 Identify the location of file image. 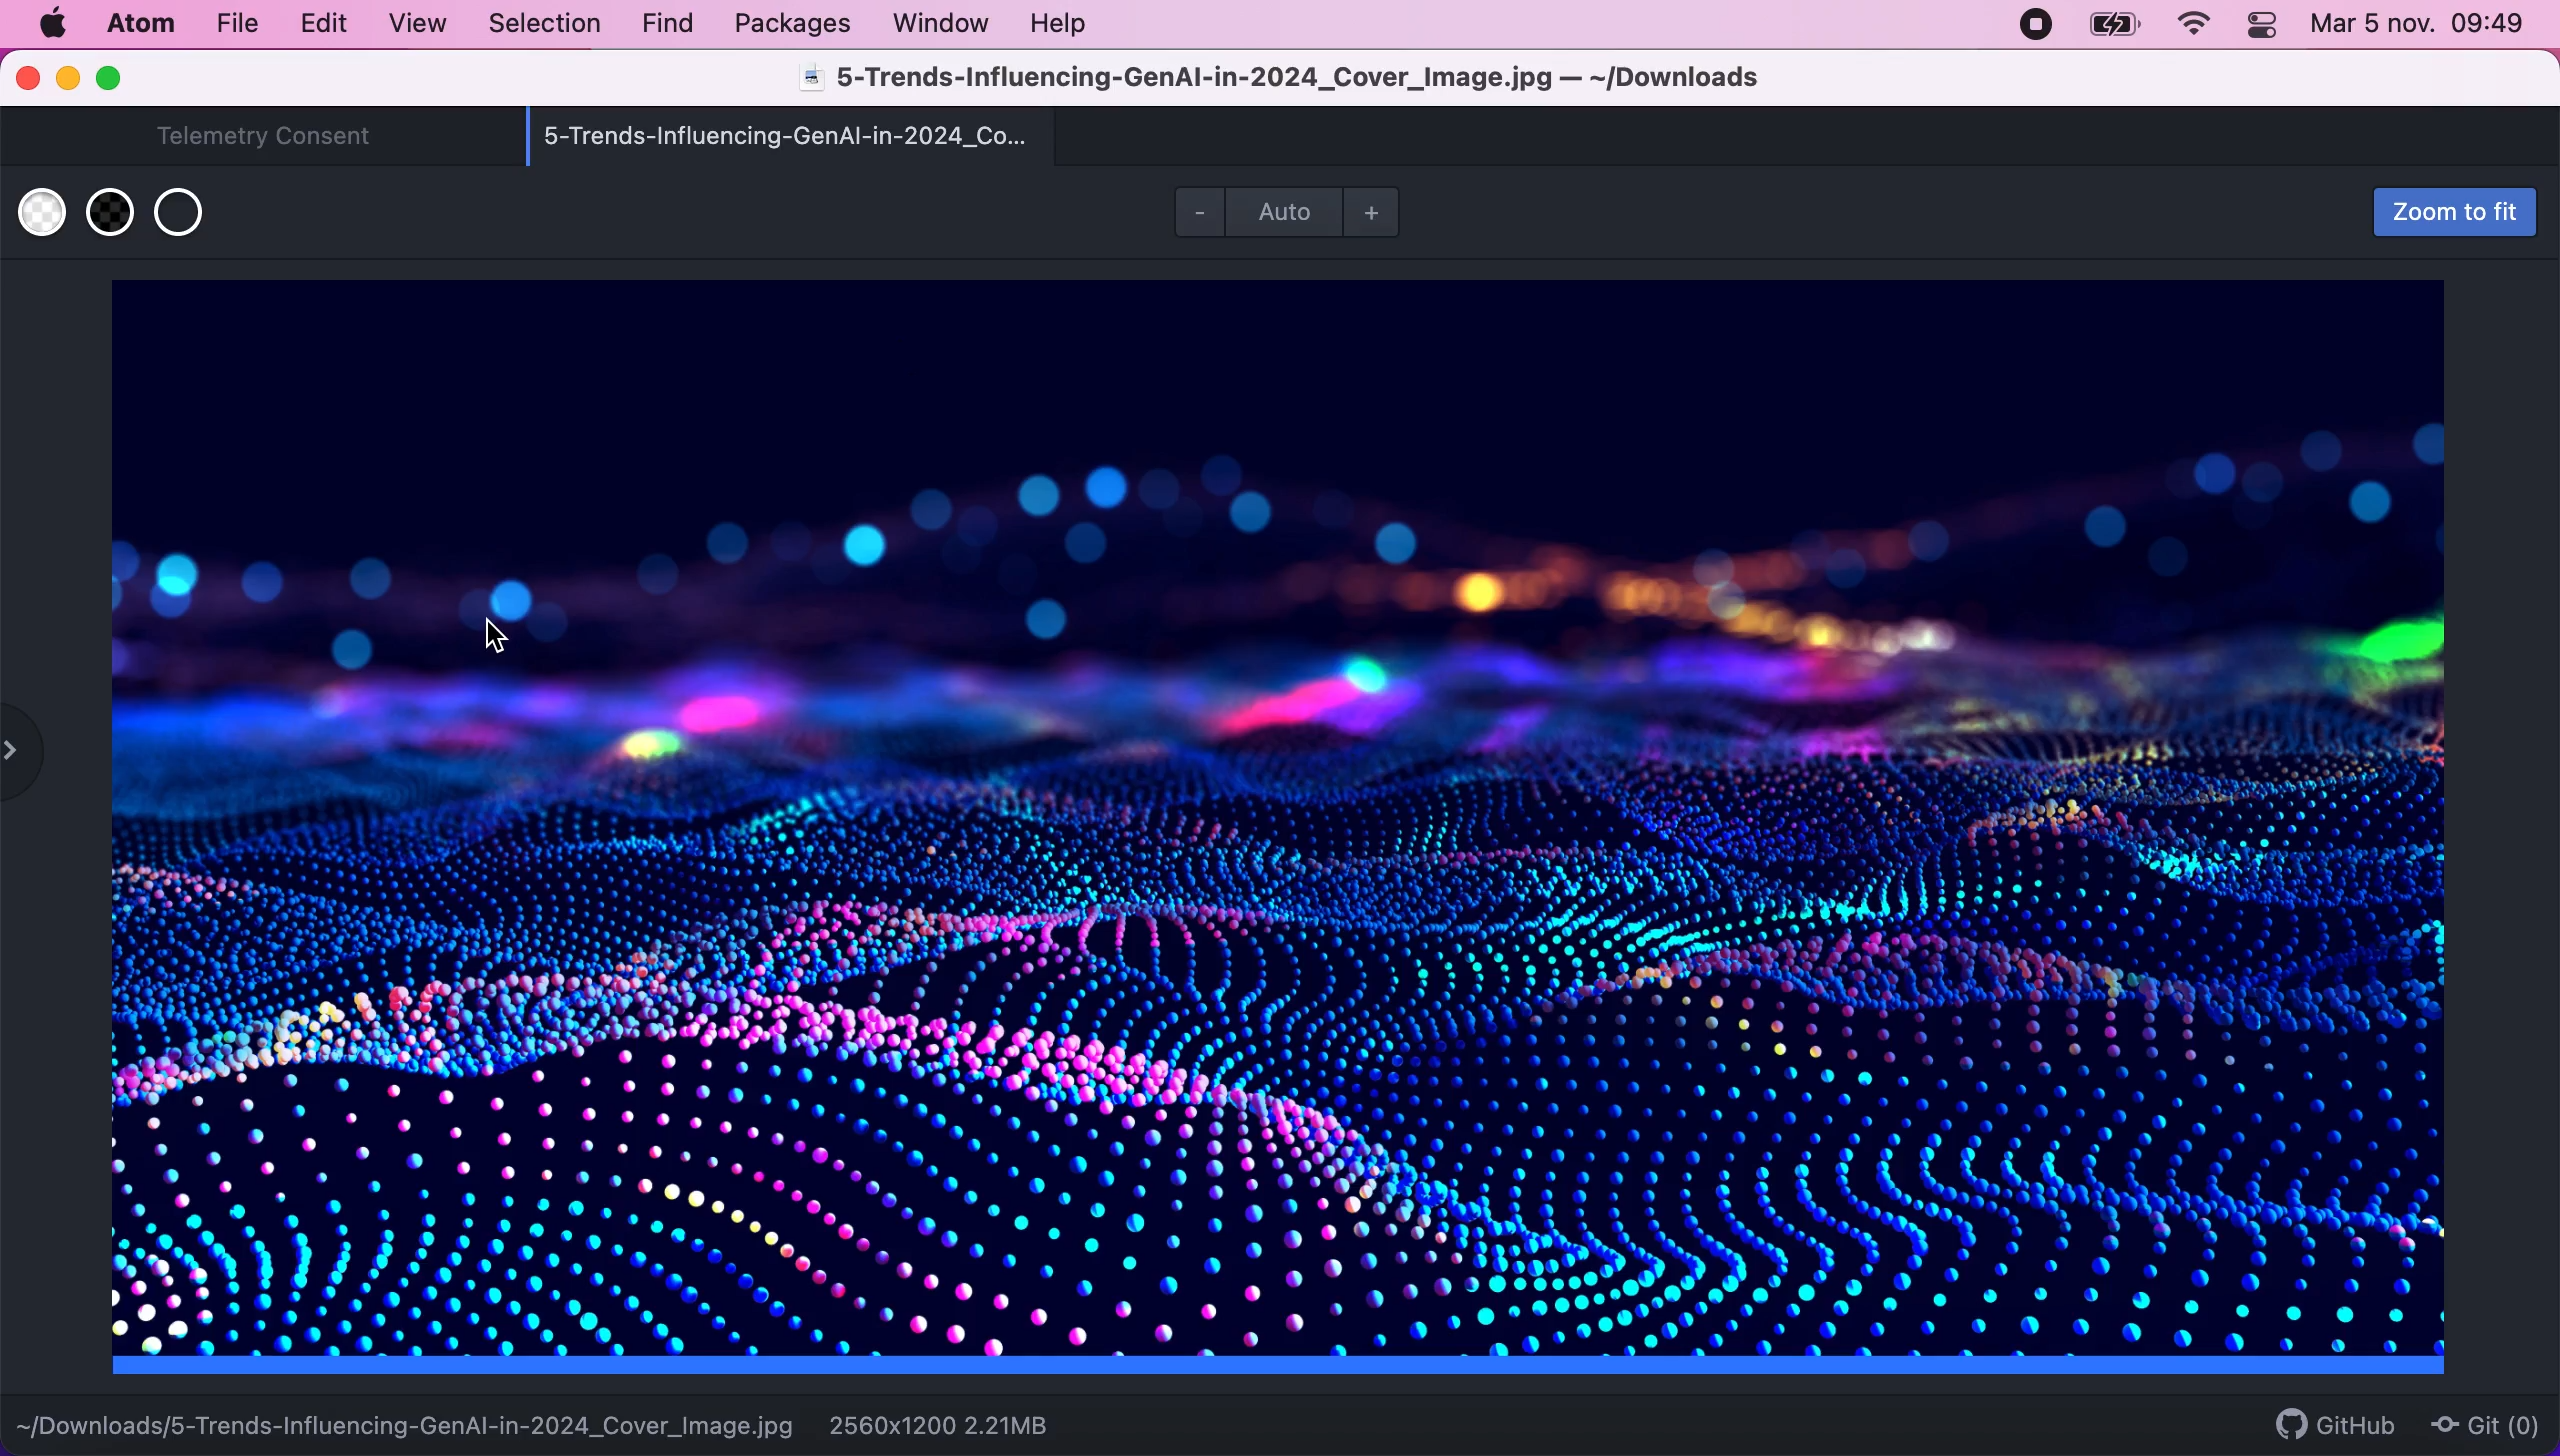
(1295, 830).